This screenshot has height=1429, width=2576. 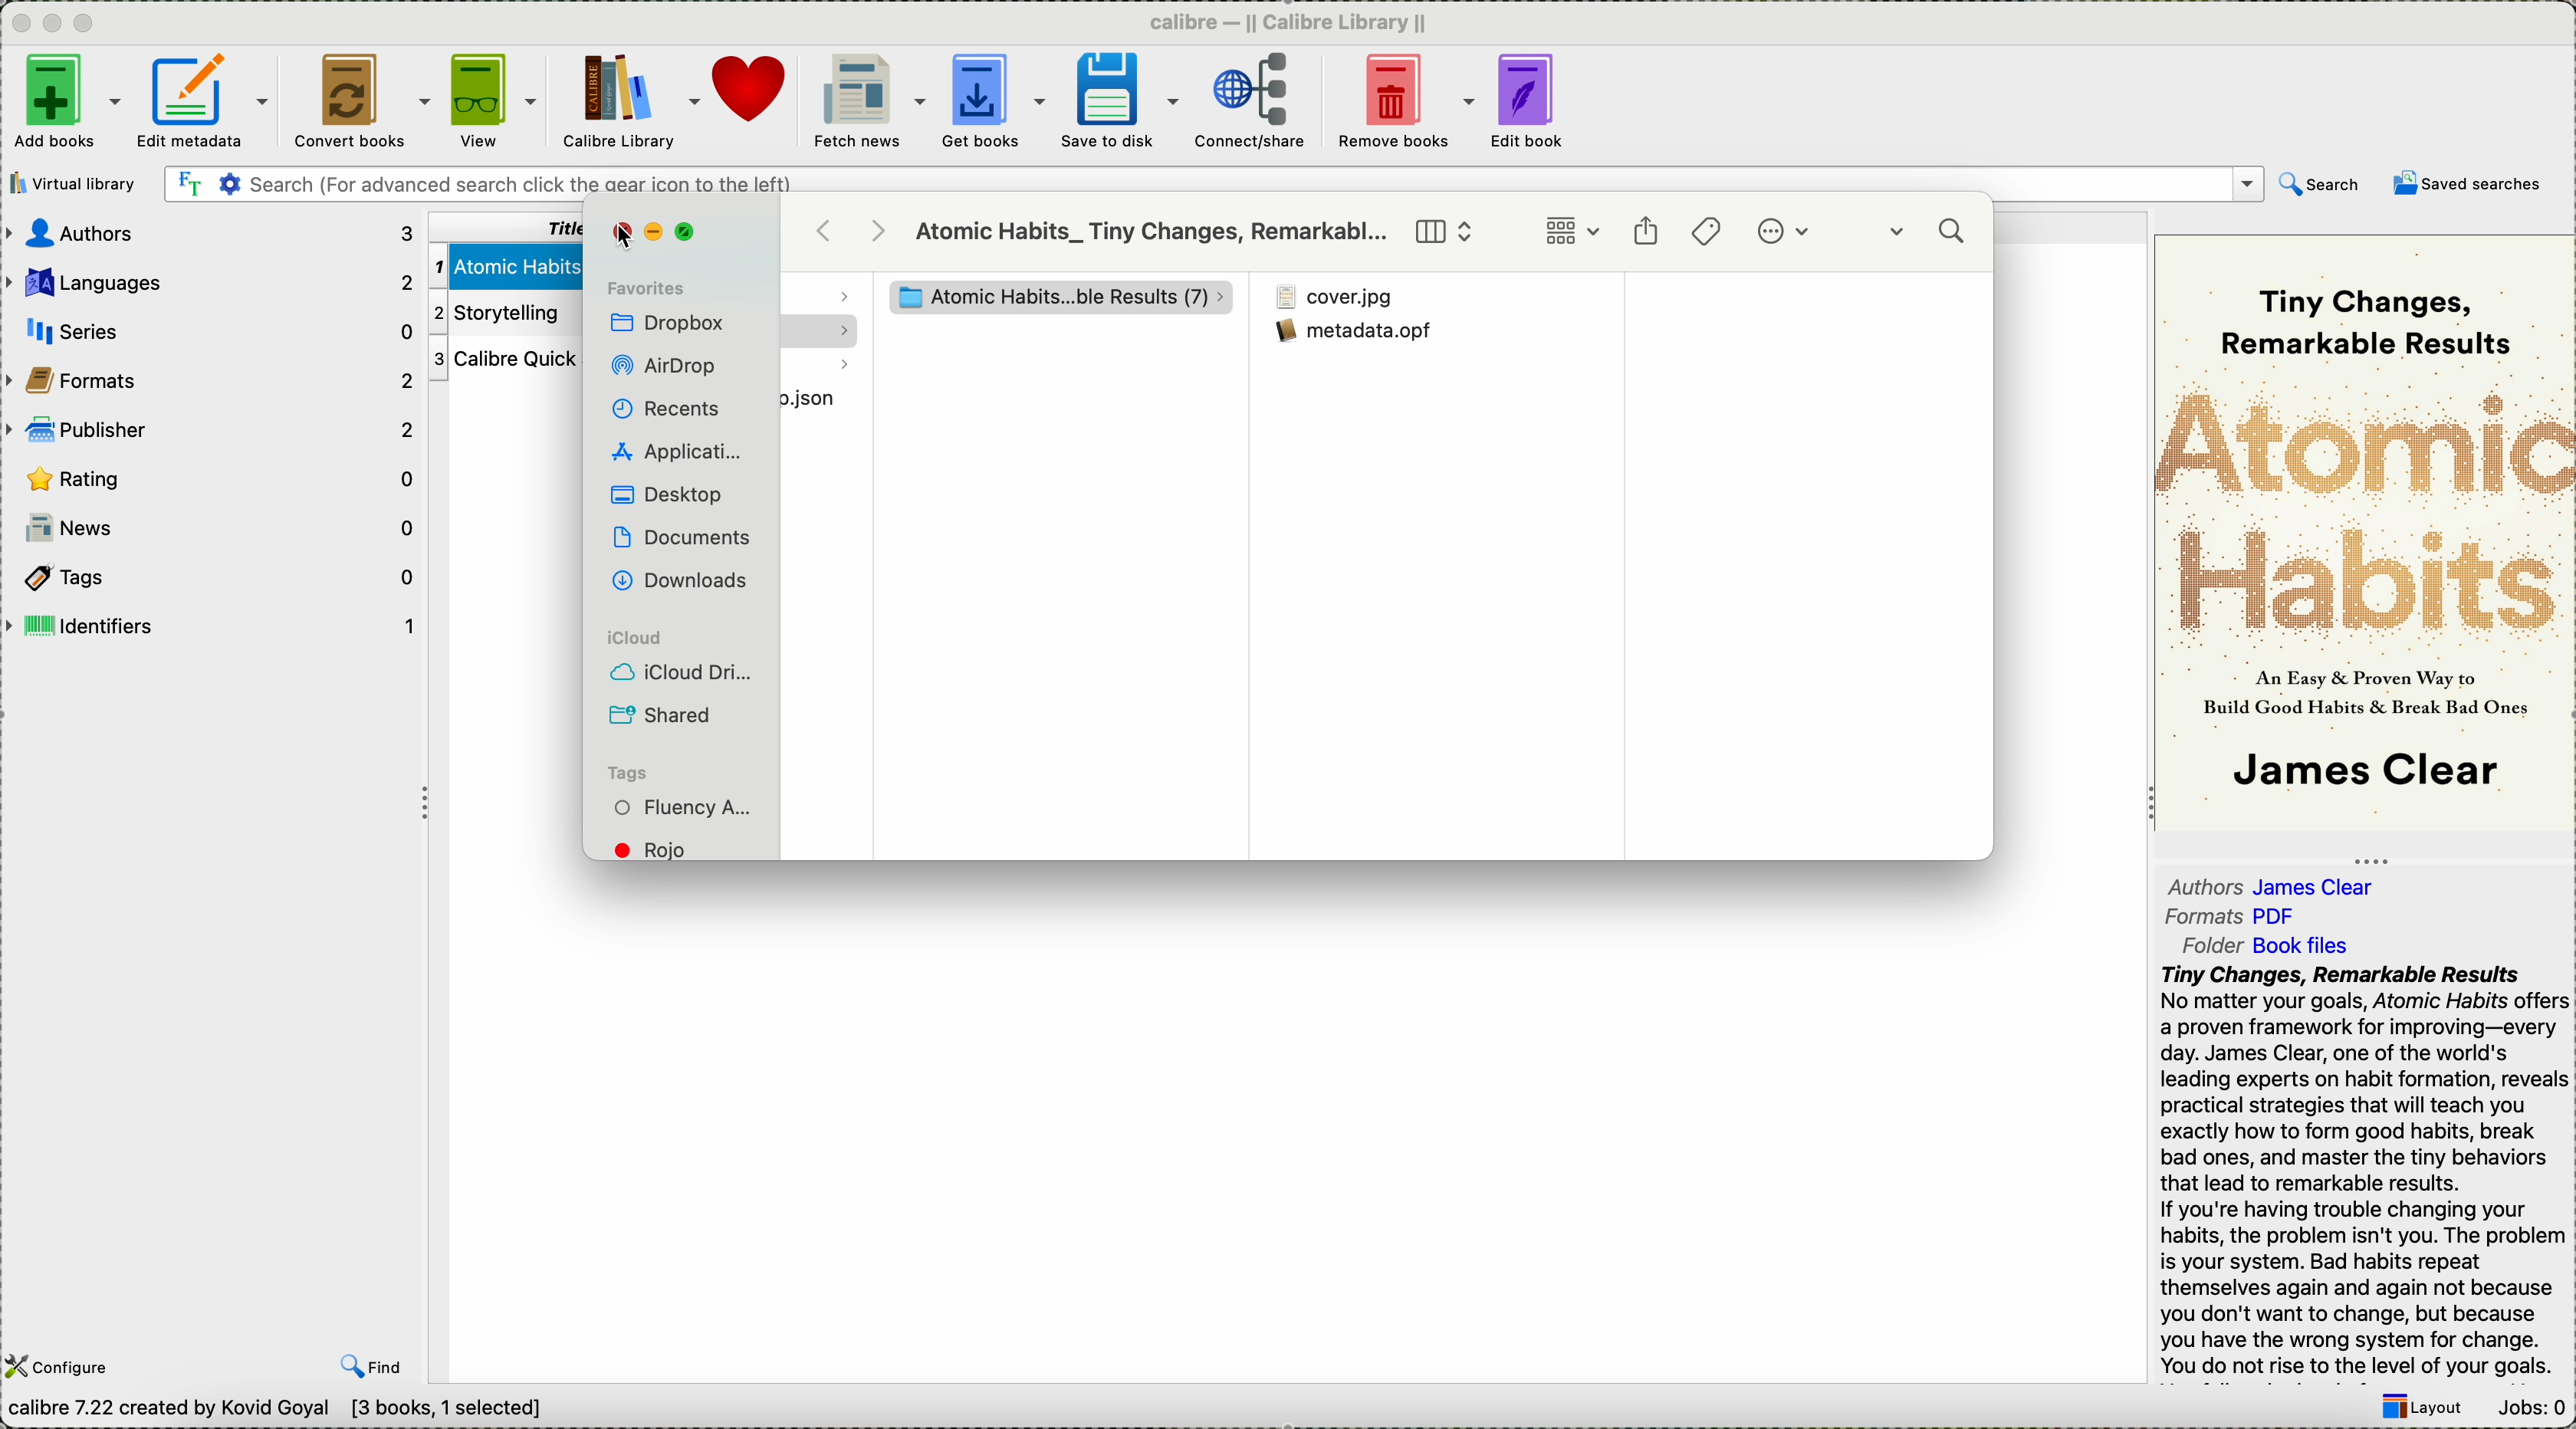 I want to click on red tag, so click(x=664, y=849).